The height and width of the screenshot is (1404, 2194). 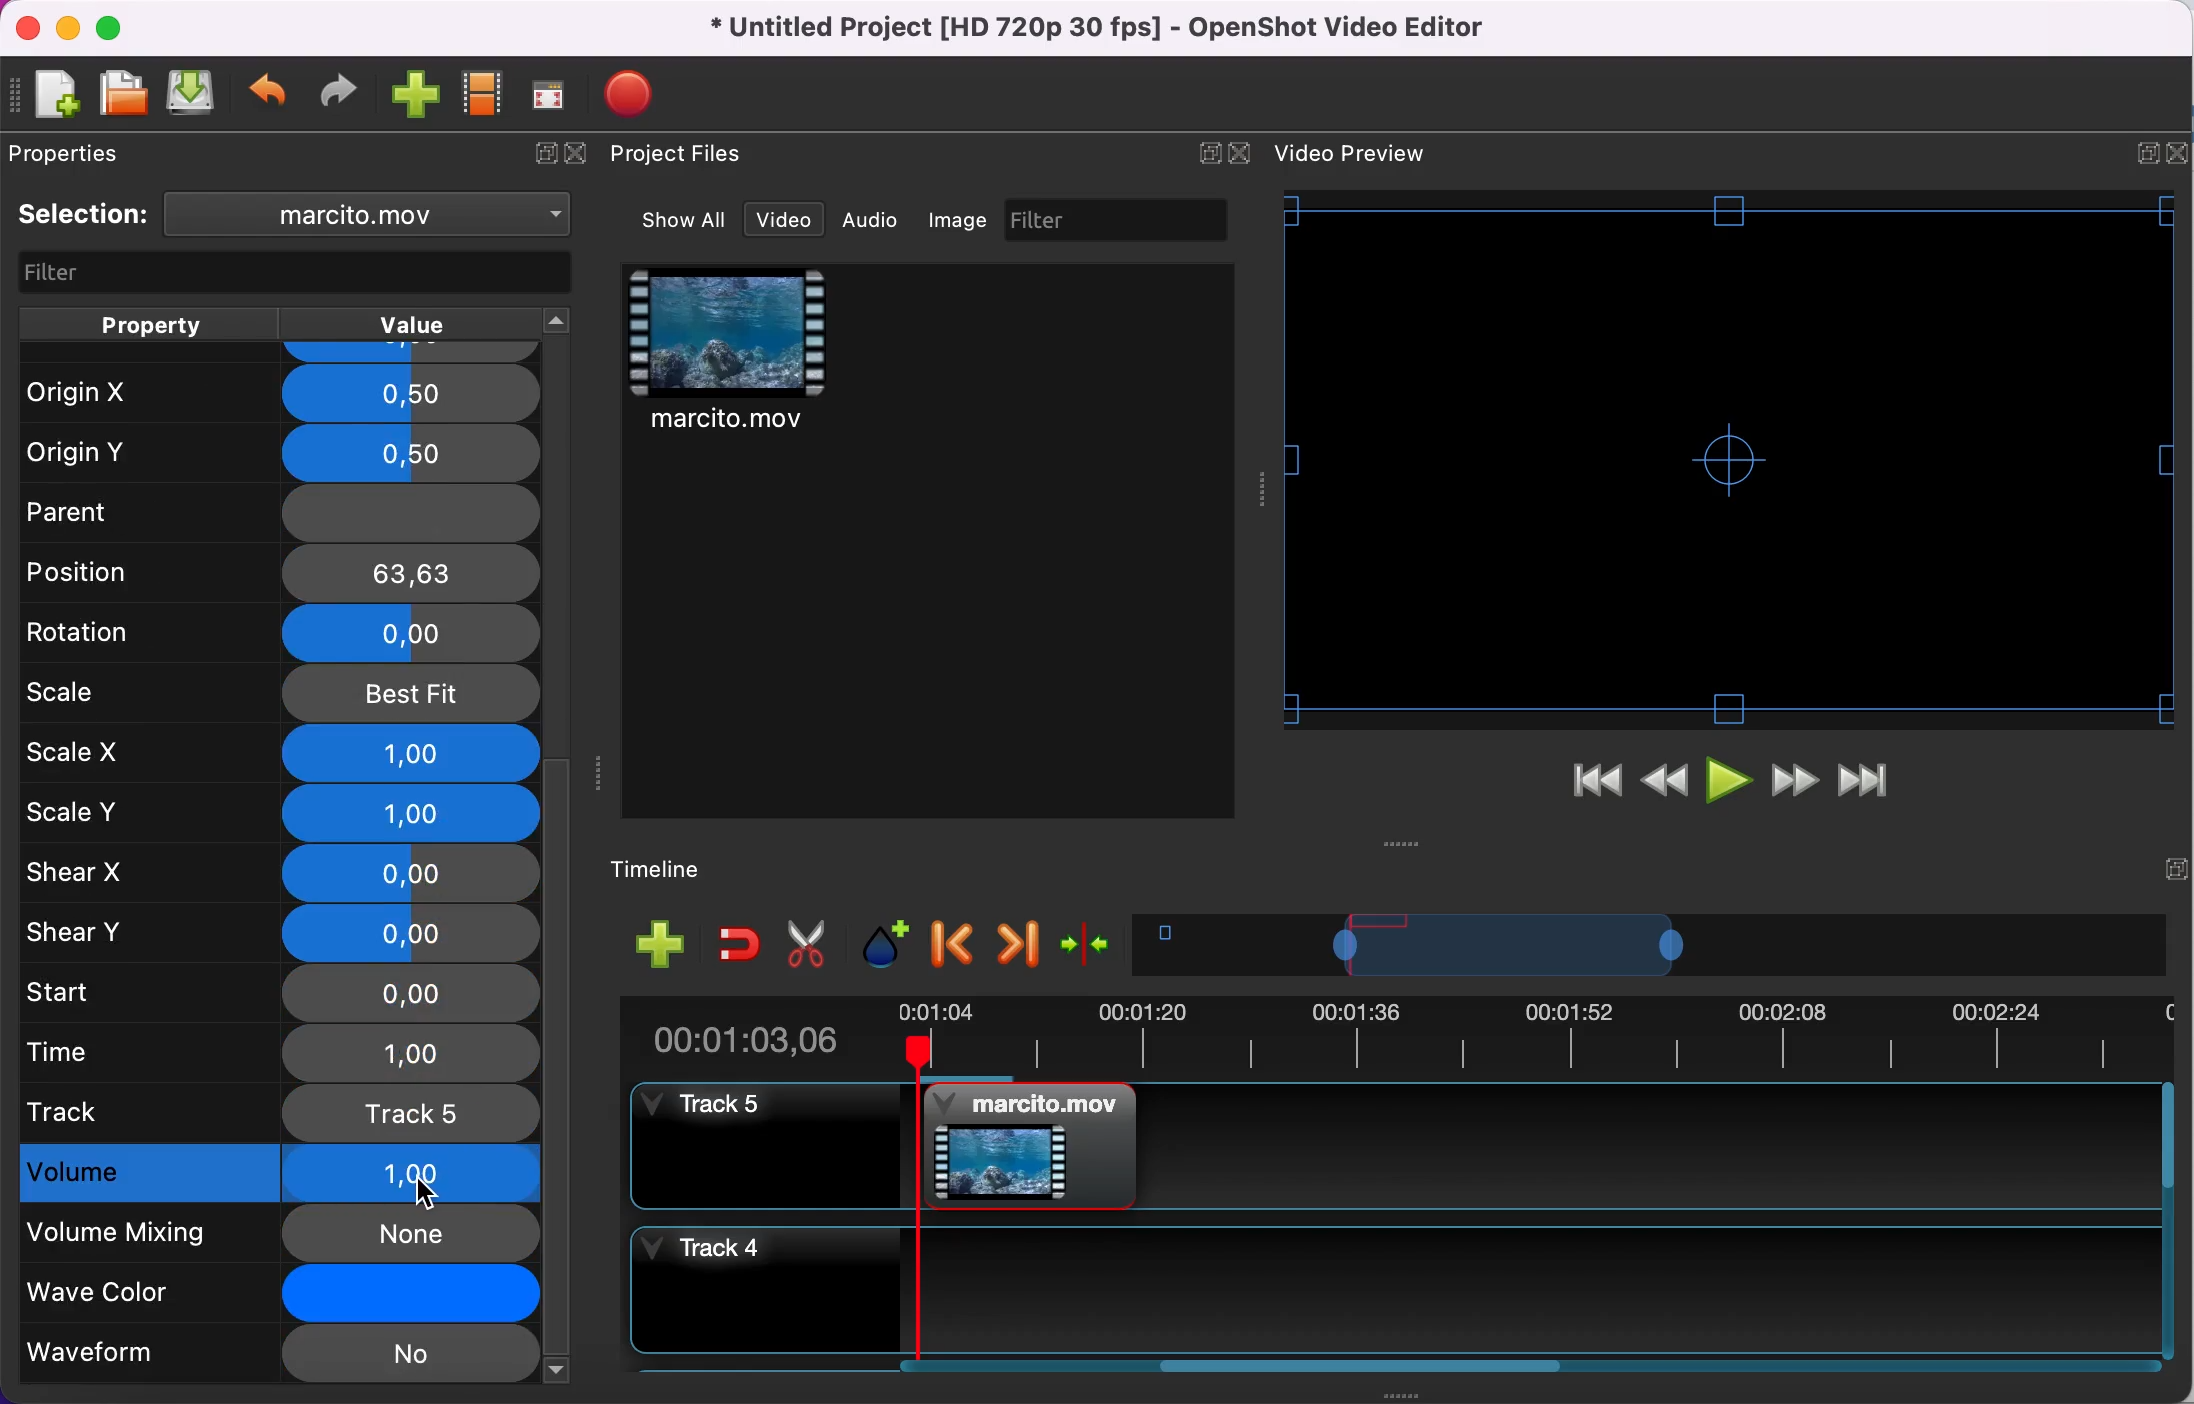 I want to click on show all, so click(x=686, y=220).